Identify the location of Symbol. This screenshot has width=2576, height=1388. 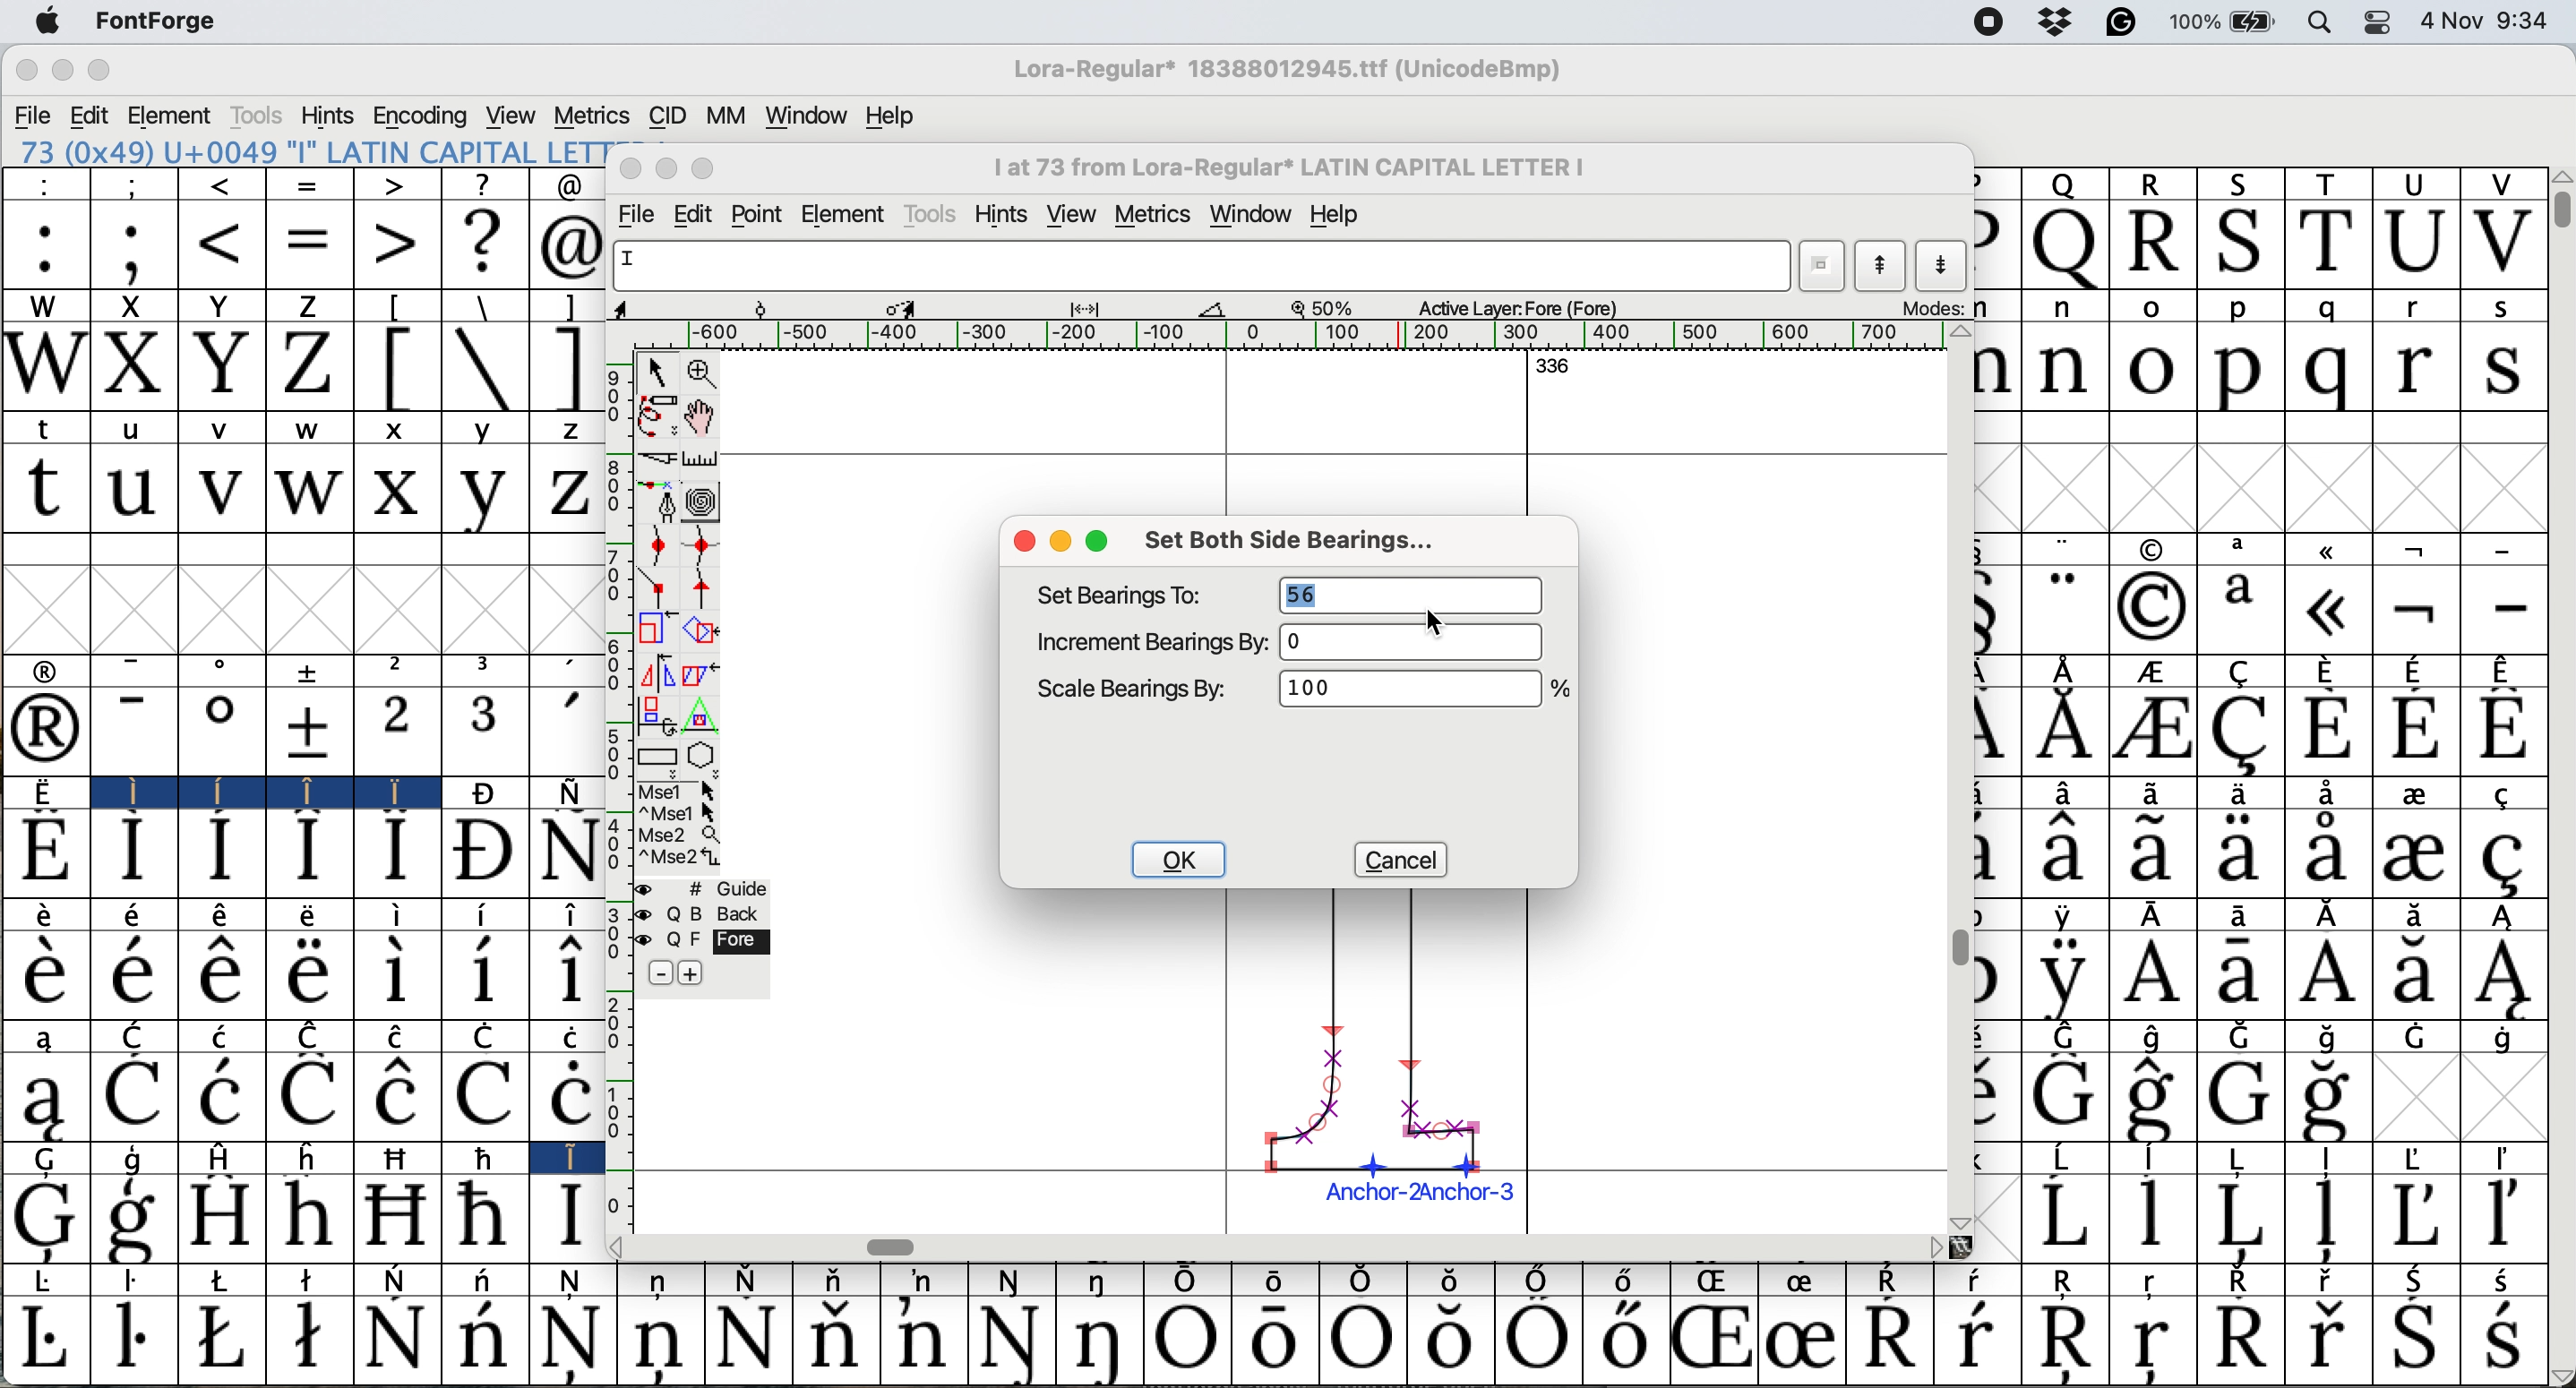
(133, 1097).